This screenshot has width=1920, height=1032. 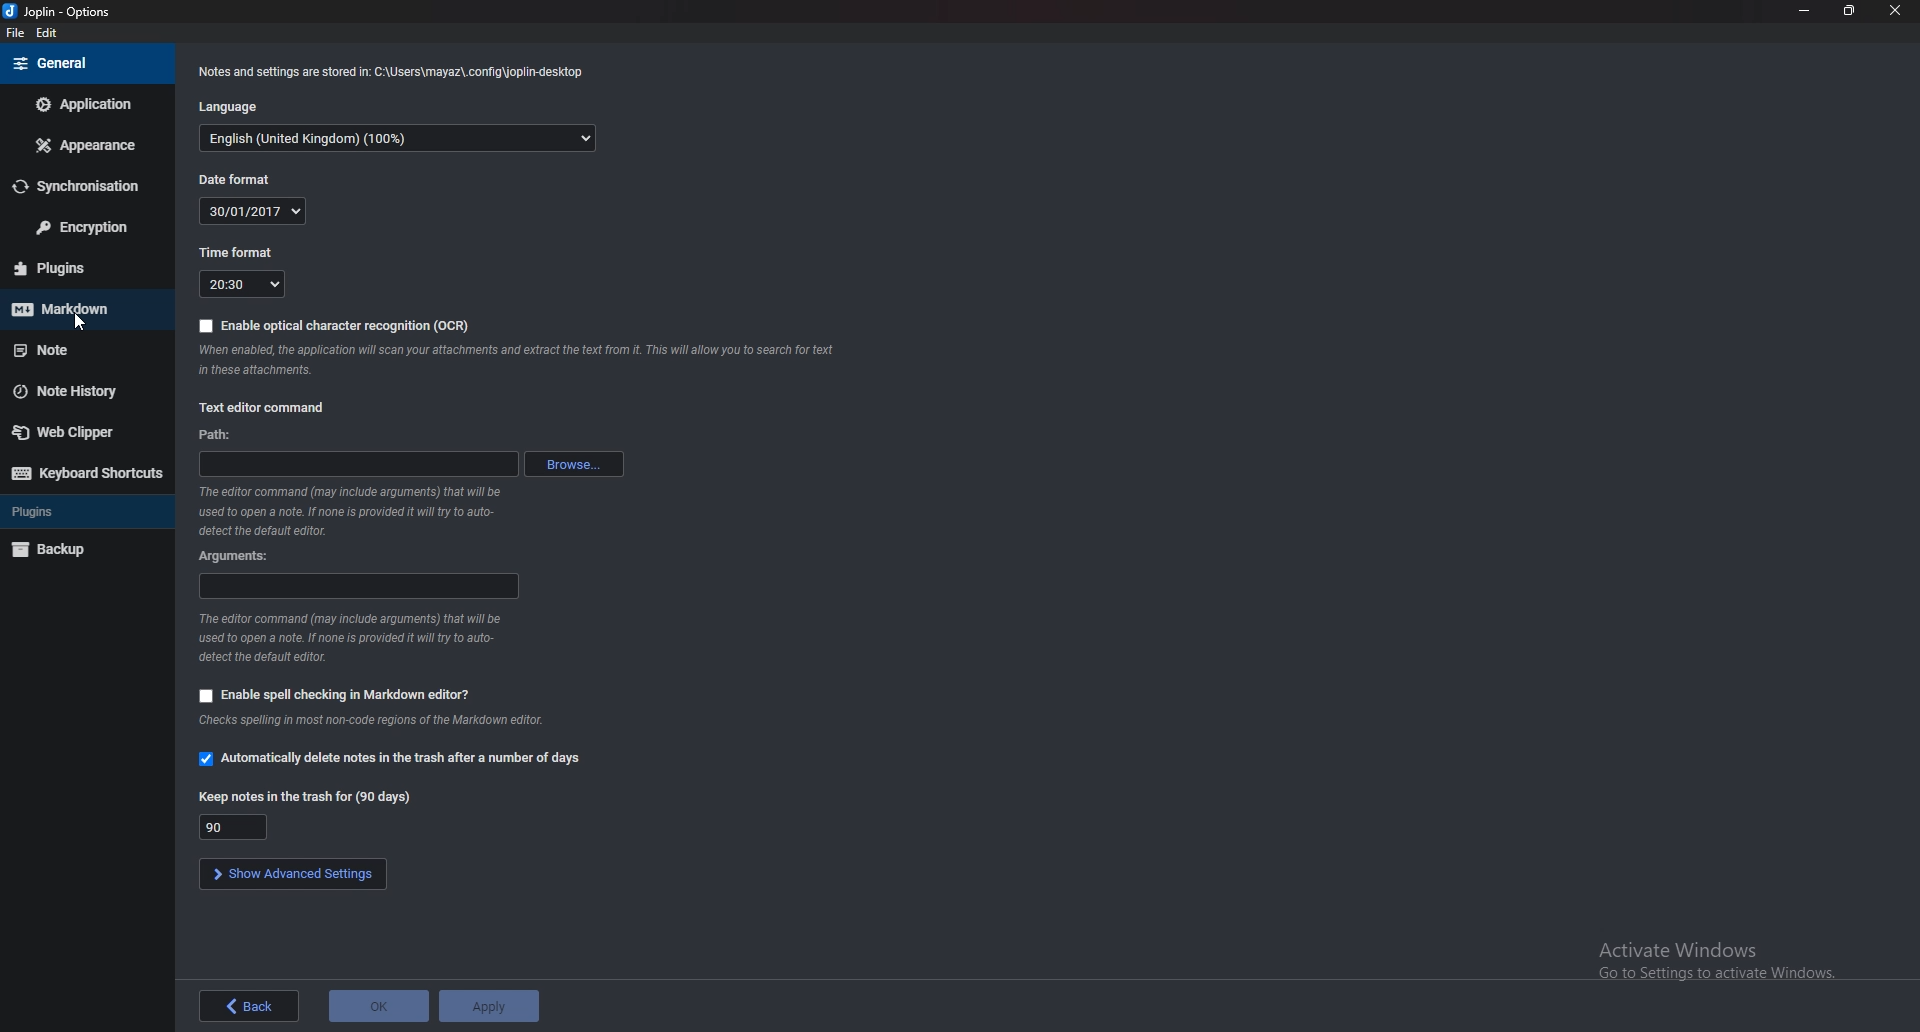 I want to click on Keep notes in the trash for, so click(x=313, y=798).